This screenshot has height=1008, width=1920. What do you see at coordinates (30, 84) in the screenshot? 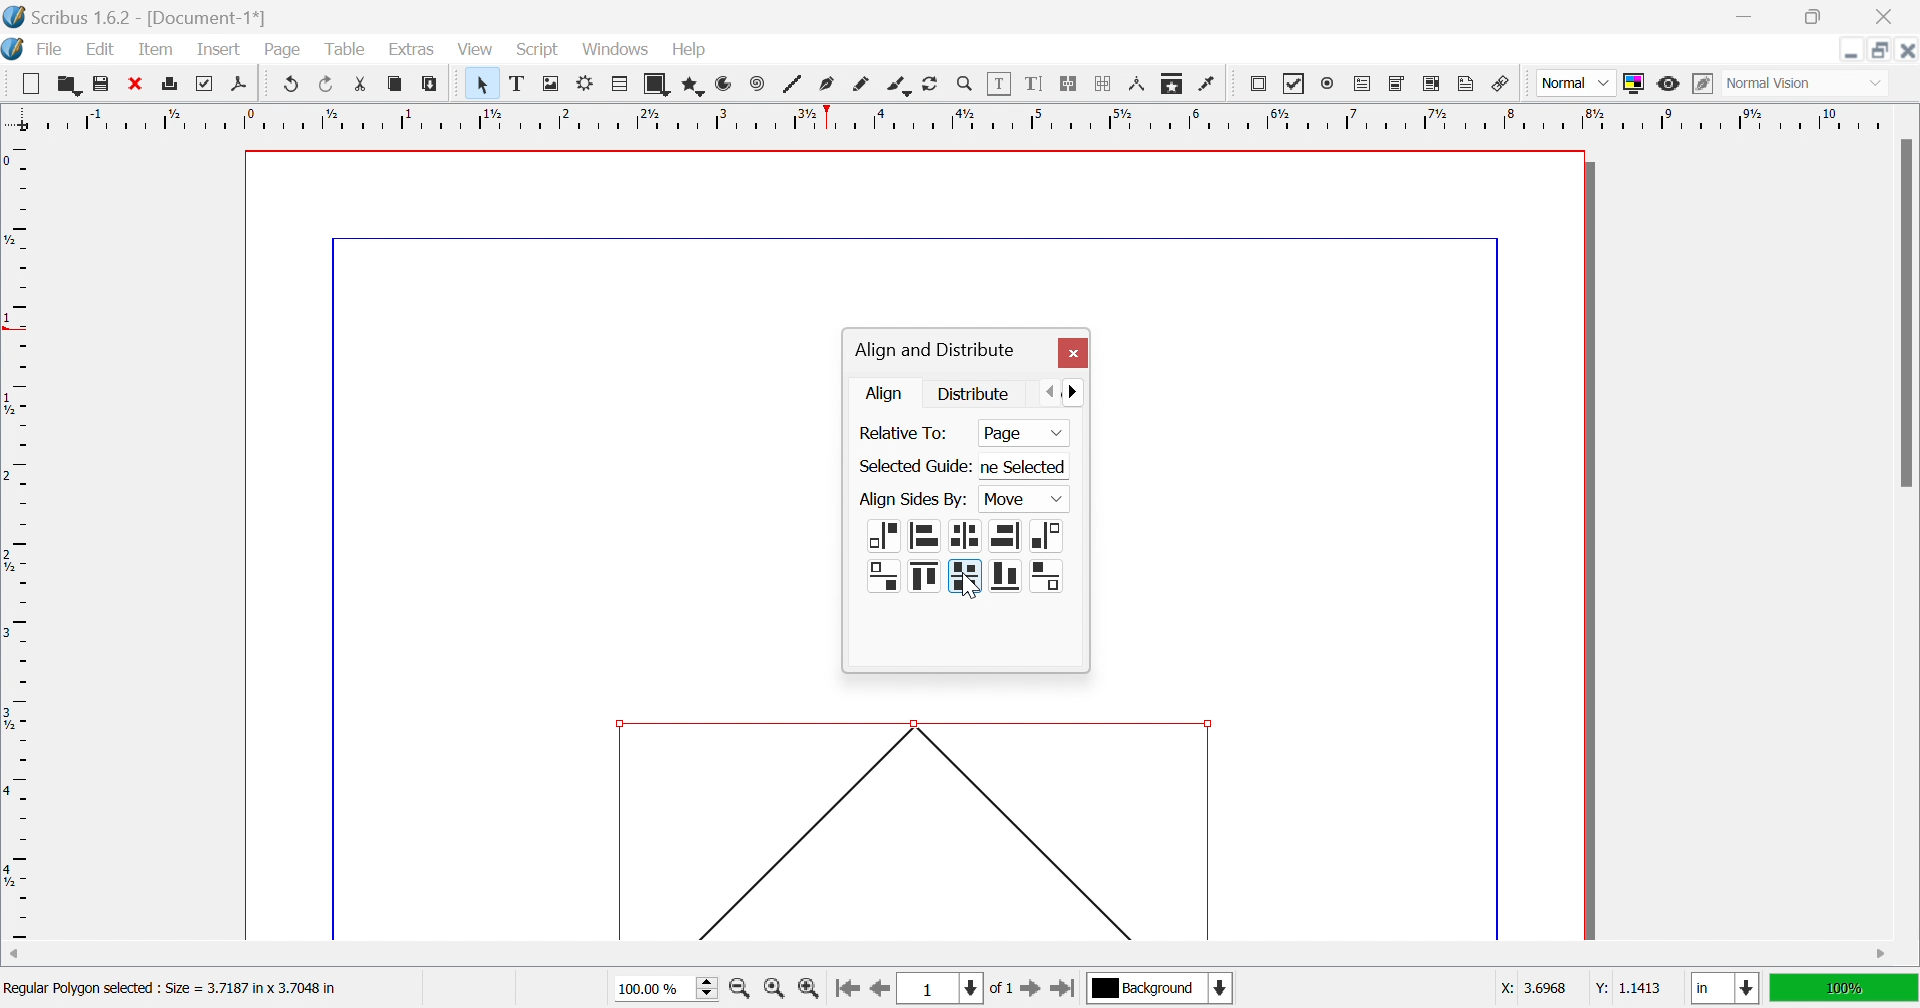
I see `New` at bounding box center [30, 84].